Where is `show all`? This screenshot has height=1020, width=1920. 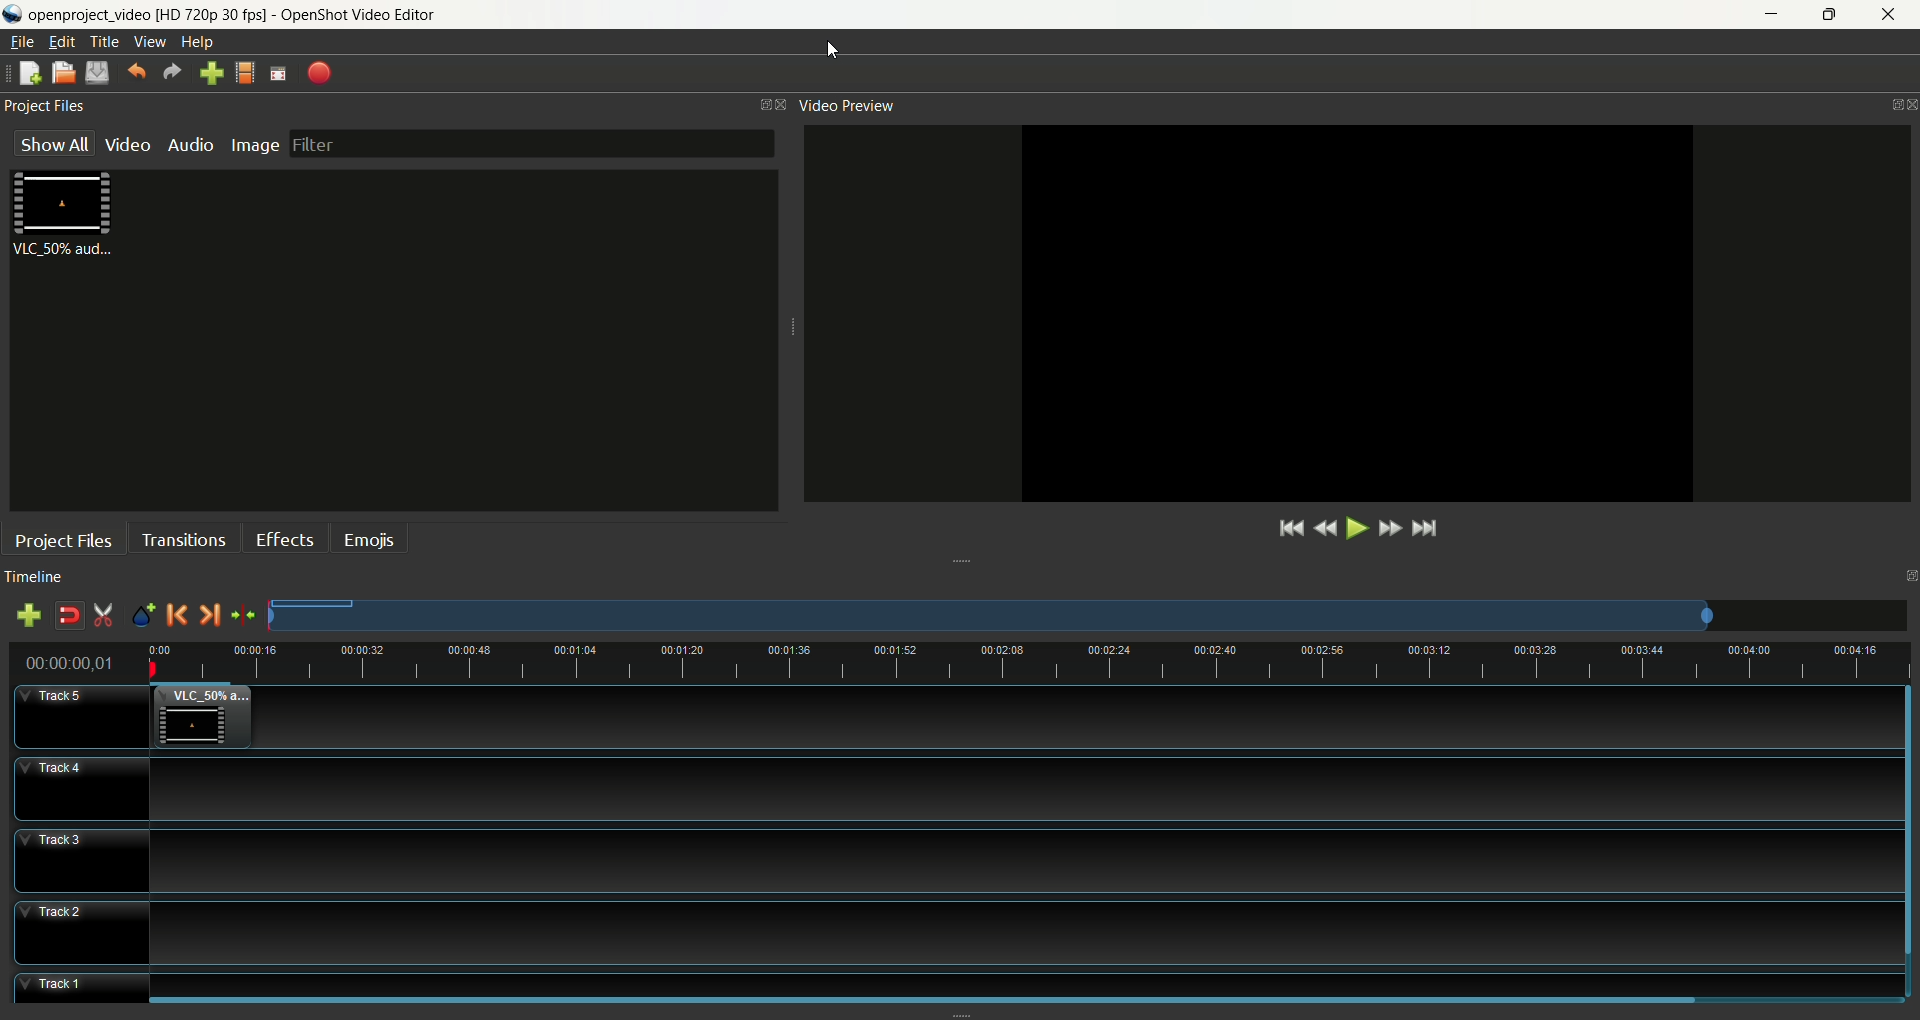 show all is located at coordinates (48, 142).